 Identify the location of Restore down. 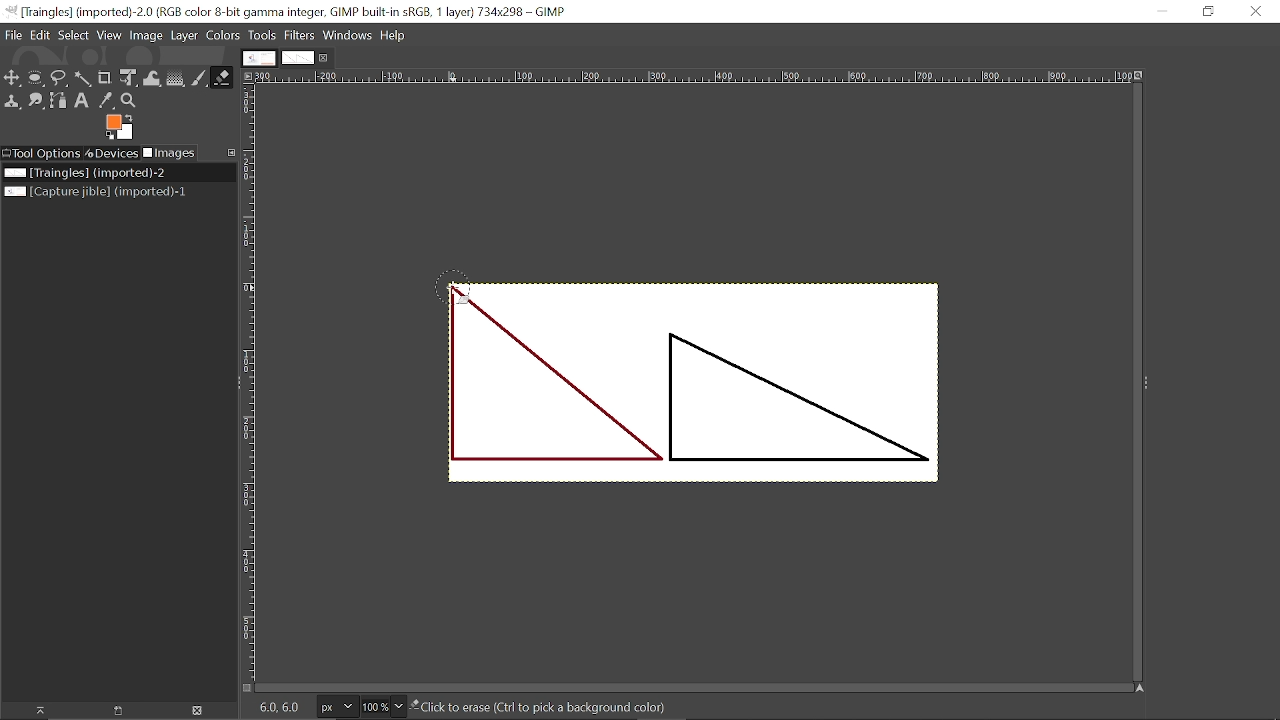
(1210, 11).